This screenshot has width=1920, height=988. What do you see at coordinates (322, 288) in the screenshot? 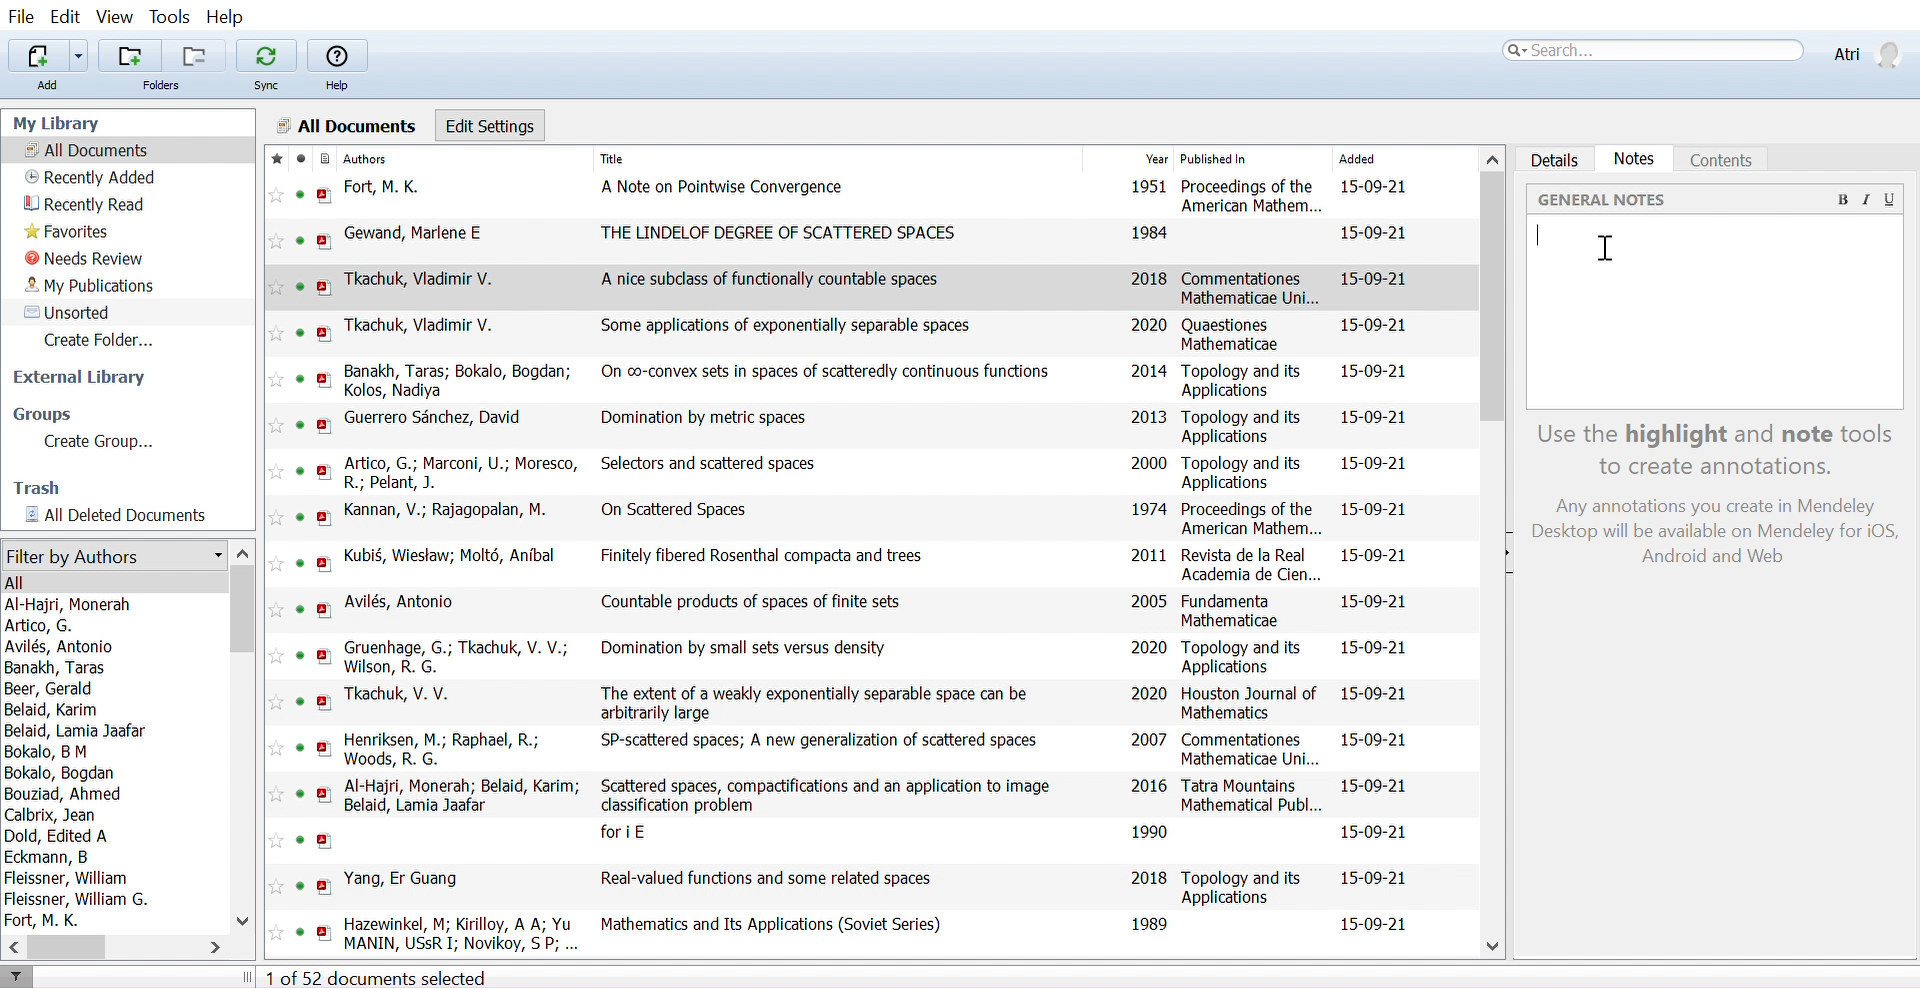
I see `open PDF` at bounding box center [322, 288].